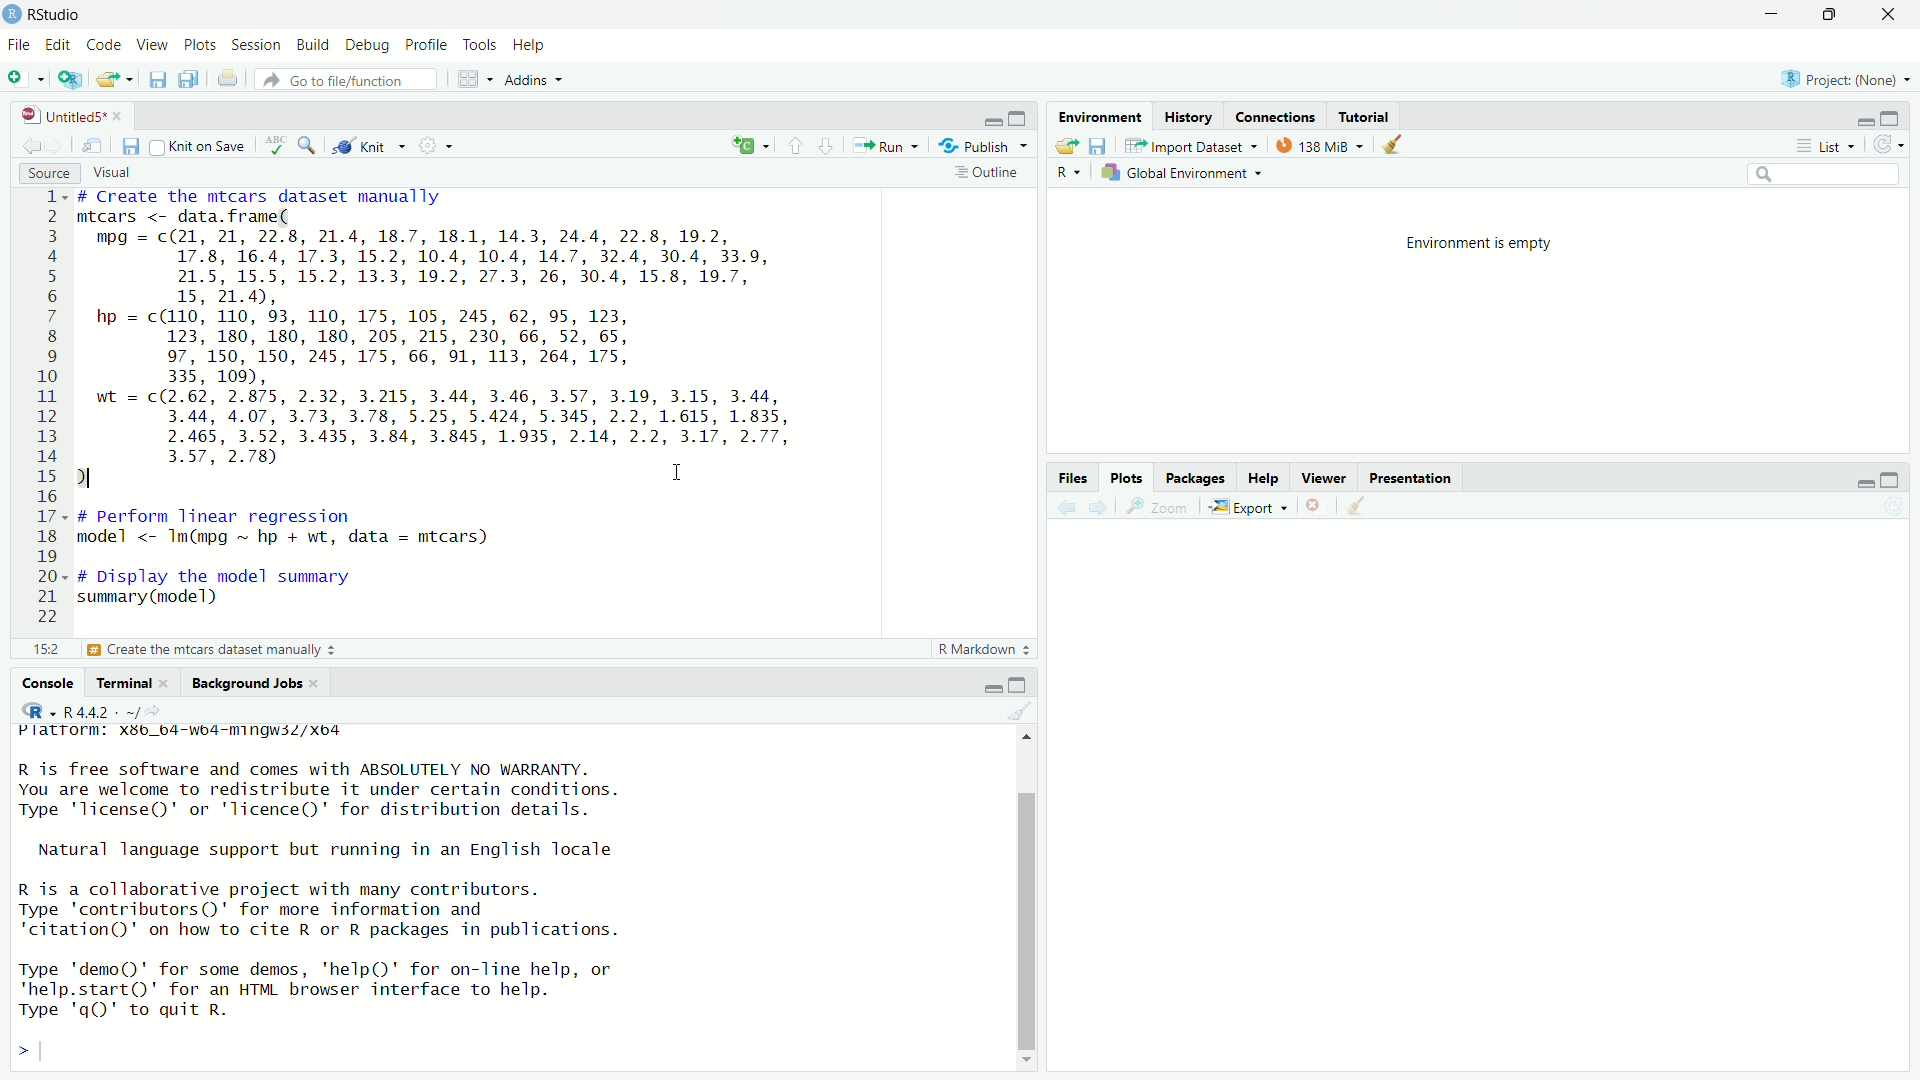 The image size is (1920, 1080). What do you see at coordinates (1411, 479) in the screenshot?
I see `Presentation` at bounding box center [1411, 479].